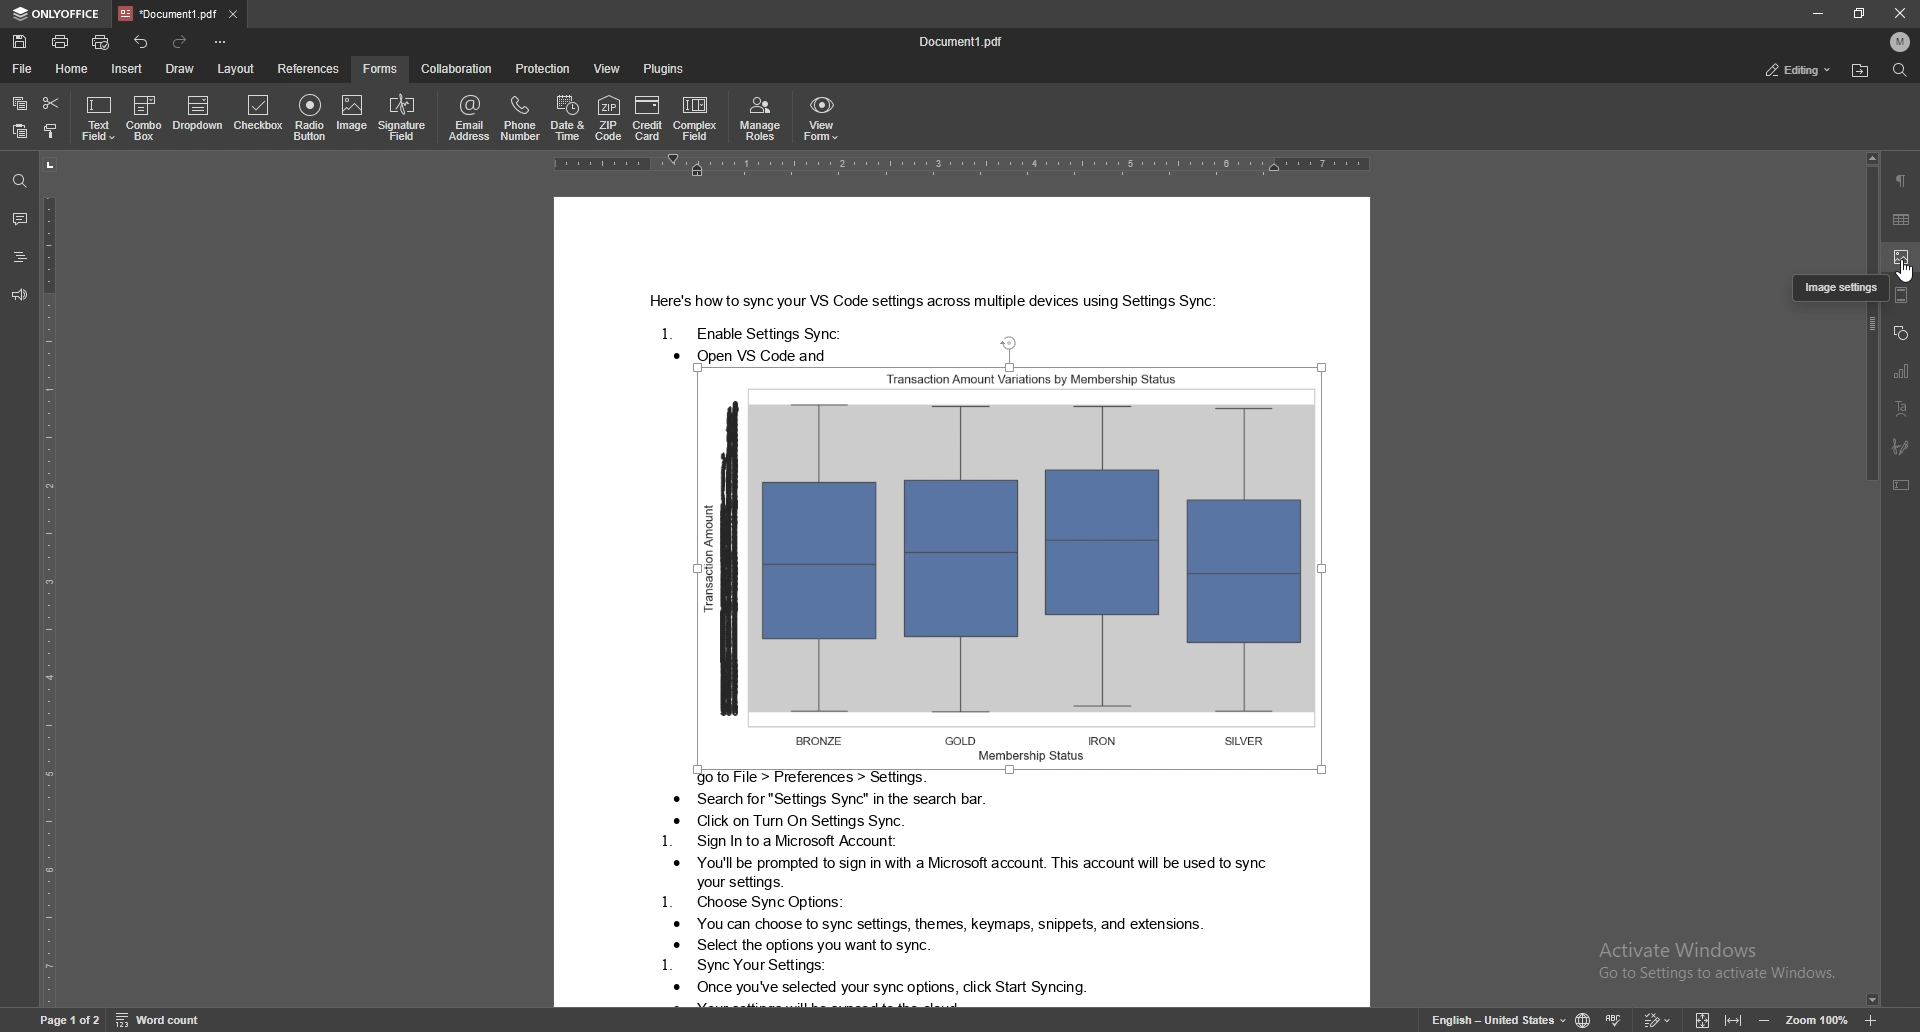 The height and width of the screenshot is (1032, 1920). I want to click on header and footer, so click(1904, 298).